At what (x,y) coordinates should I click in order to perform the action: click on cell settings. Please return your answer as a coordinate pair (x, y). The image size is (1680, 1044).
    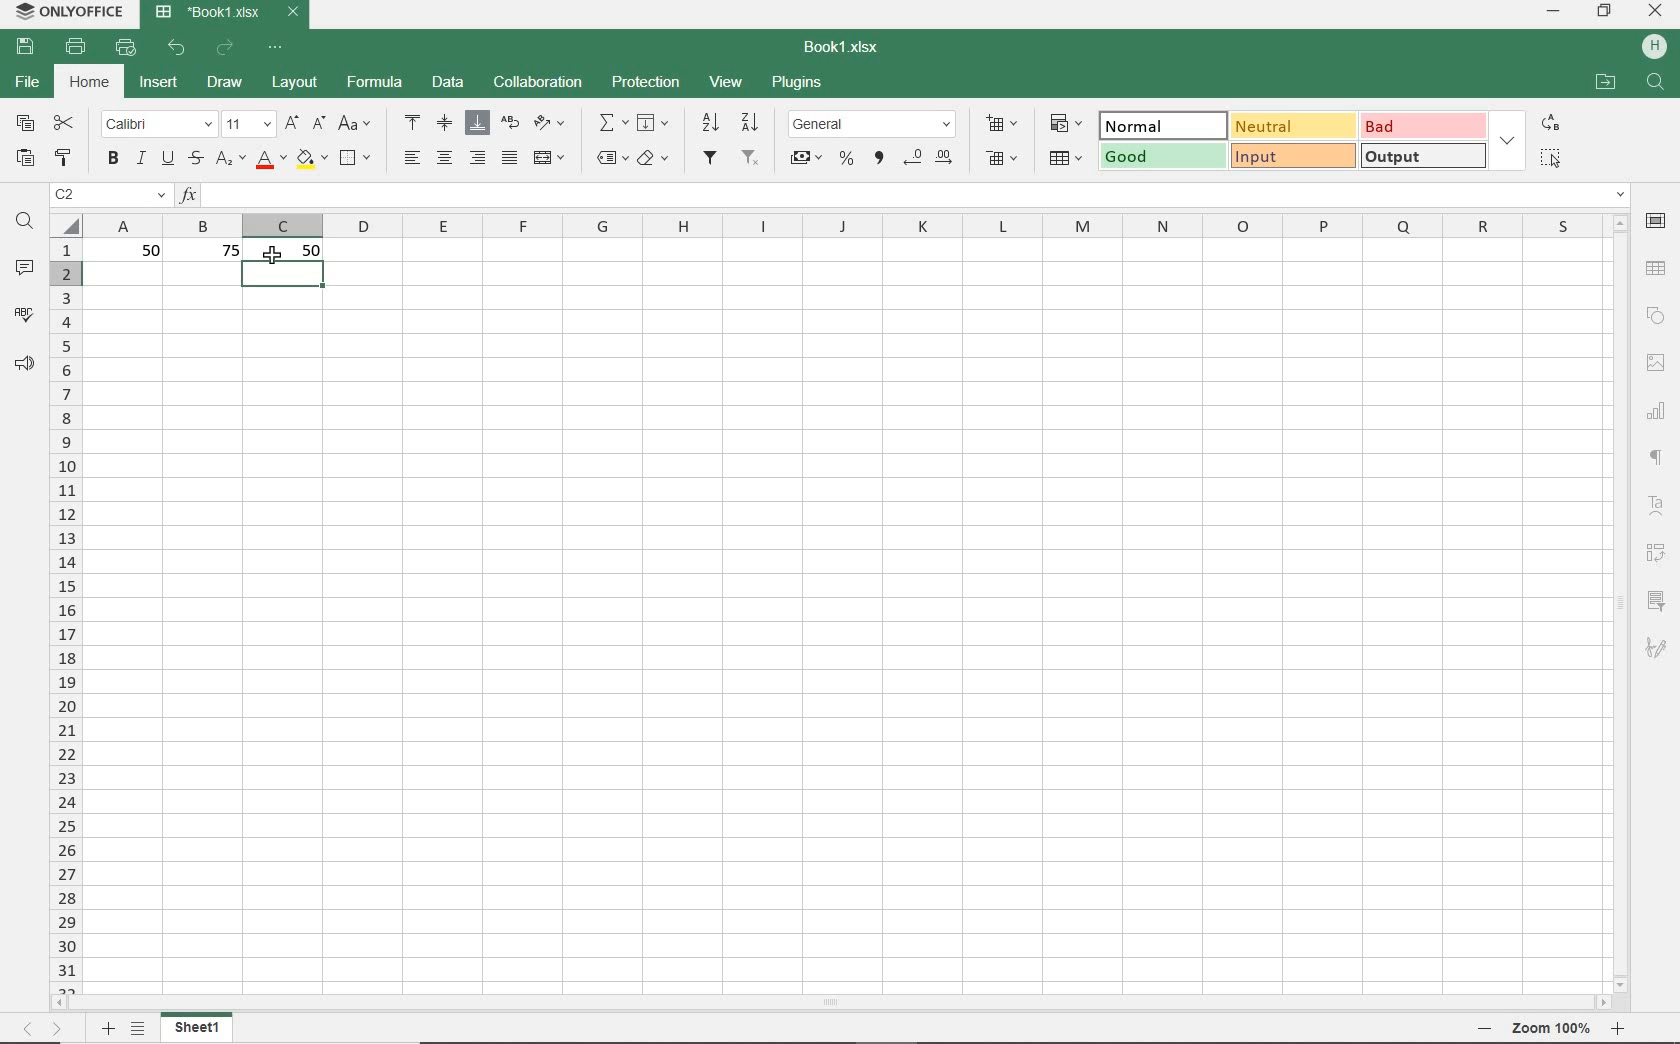
    Looking at the image, I should click on (1656, 222).